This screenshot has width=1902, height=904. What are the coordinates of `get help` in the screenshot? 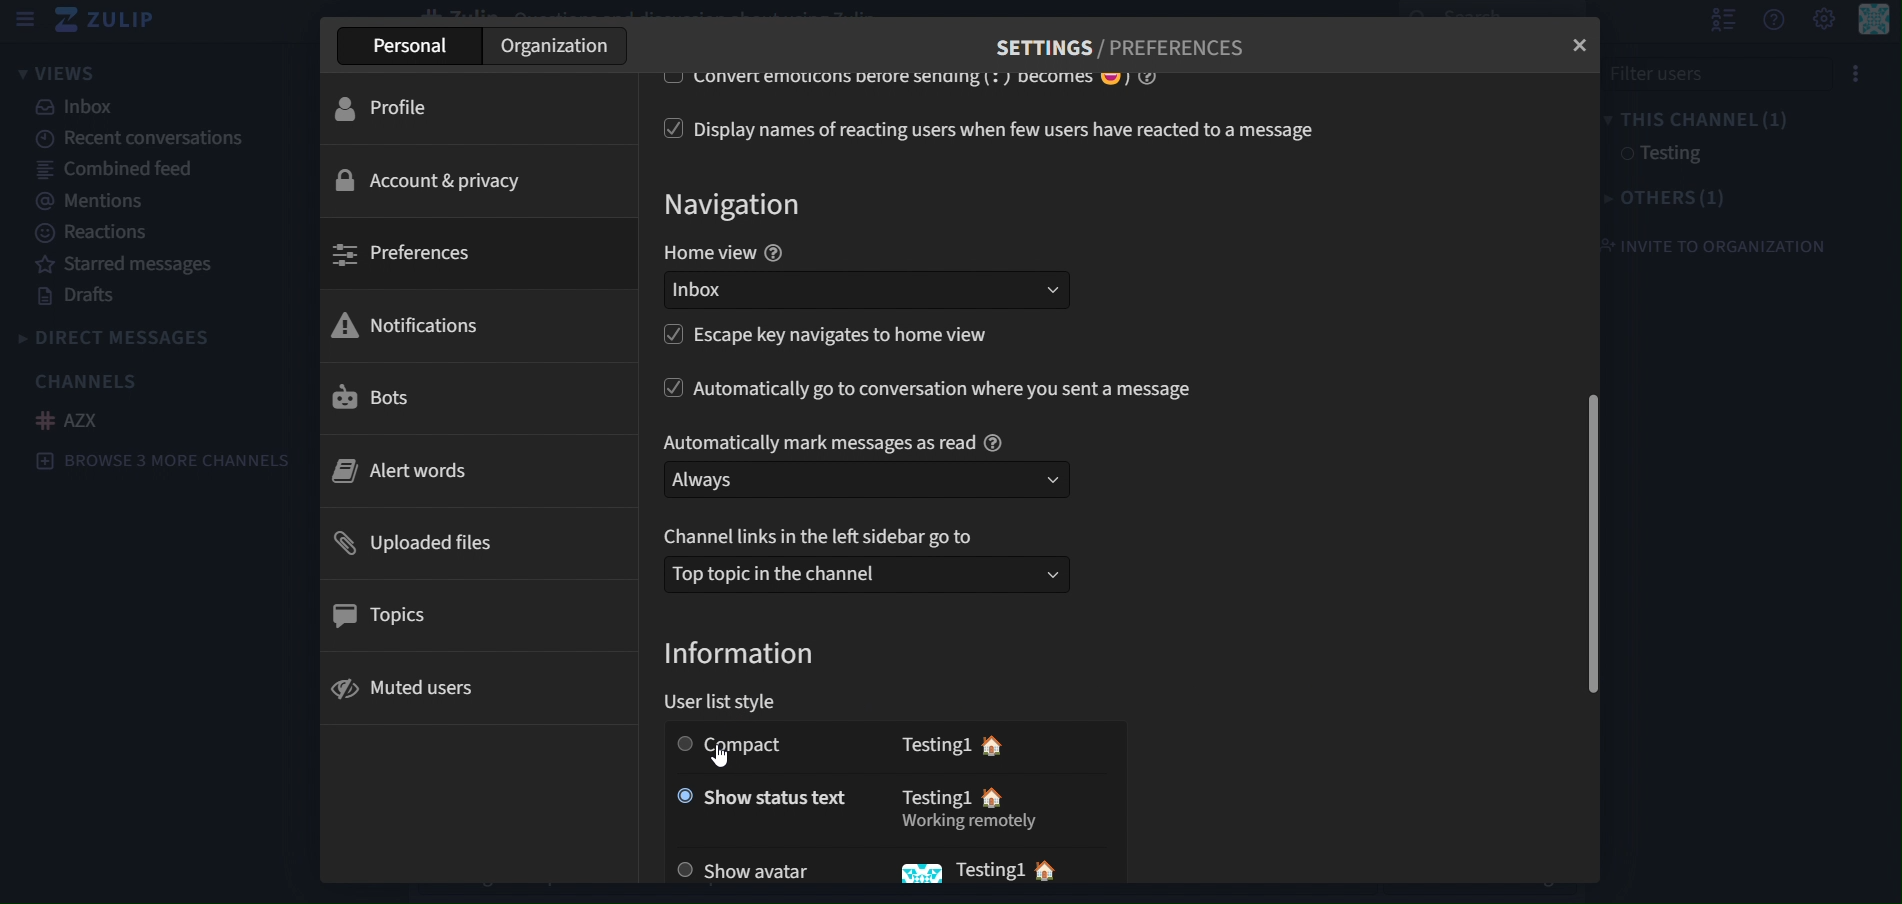 It's located at (1772, 22).